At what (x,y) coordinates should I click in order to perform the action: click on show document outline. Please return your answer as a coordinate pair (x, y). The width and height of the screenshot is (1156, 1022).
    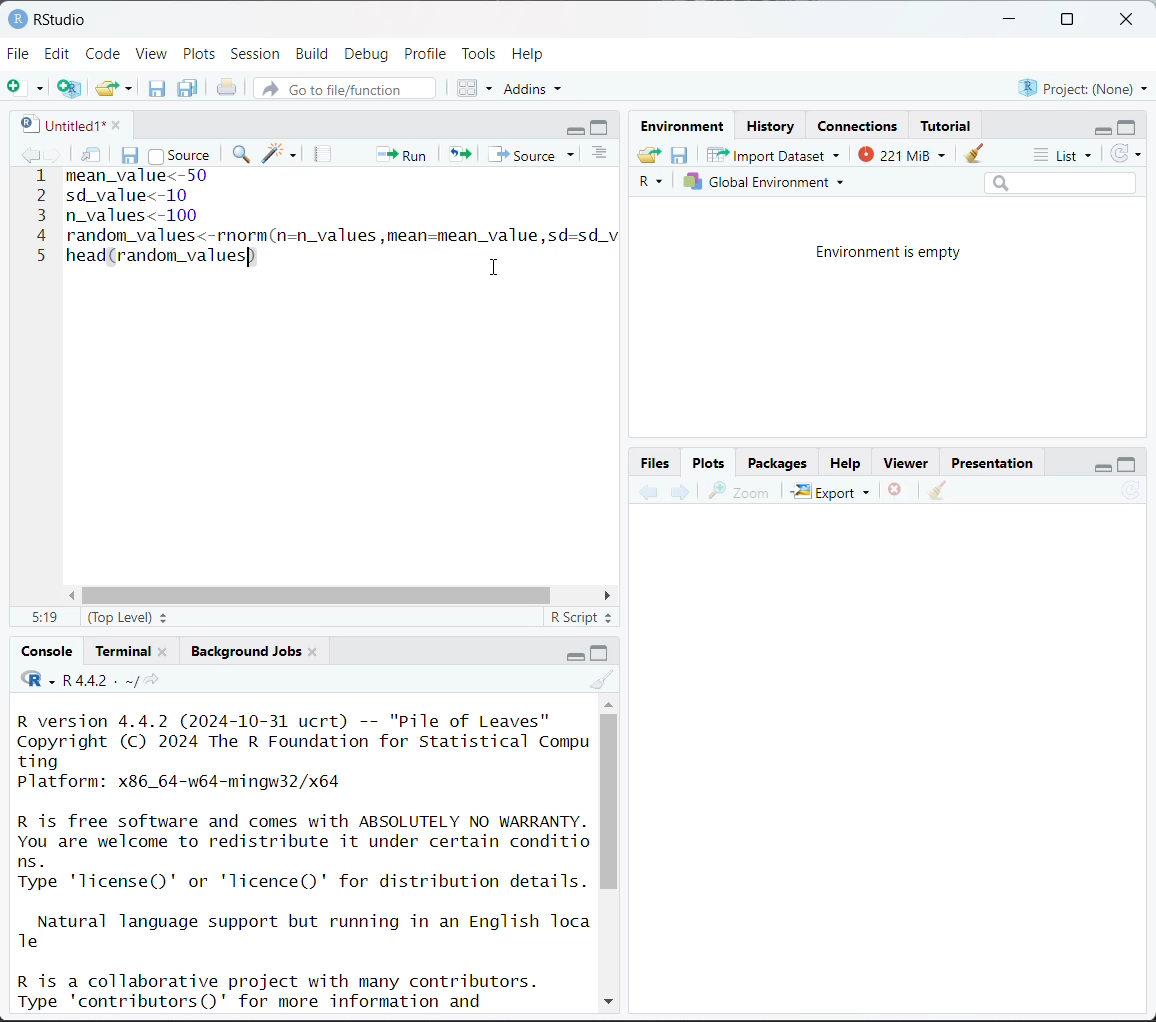
    Looking at the image, I should click on (603, 155).